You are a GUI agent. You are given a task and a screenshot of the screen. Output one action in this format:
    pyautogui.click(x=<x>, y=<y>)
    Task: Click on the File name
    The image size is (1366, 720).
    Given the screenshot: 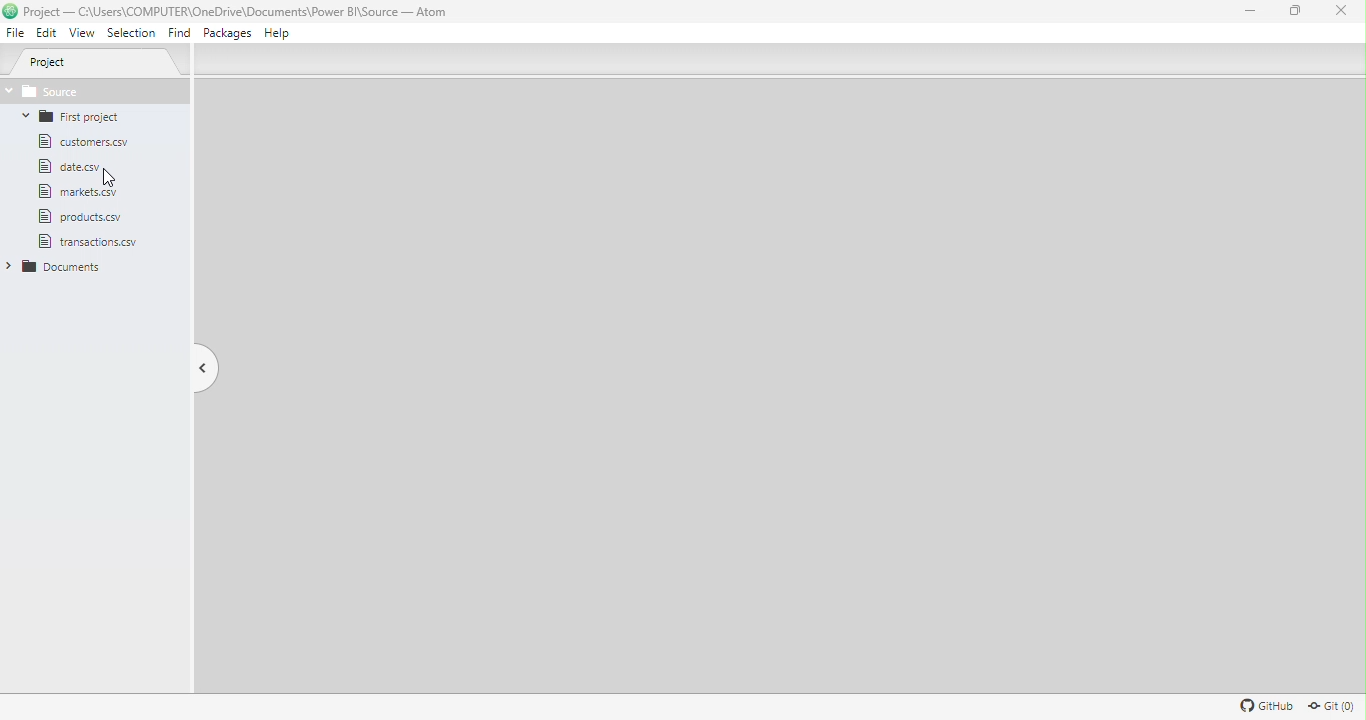 What is the action you would take?
    pyautogui.click(x=238, y=10)
    